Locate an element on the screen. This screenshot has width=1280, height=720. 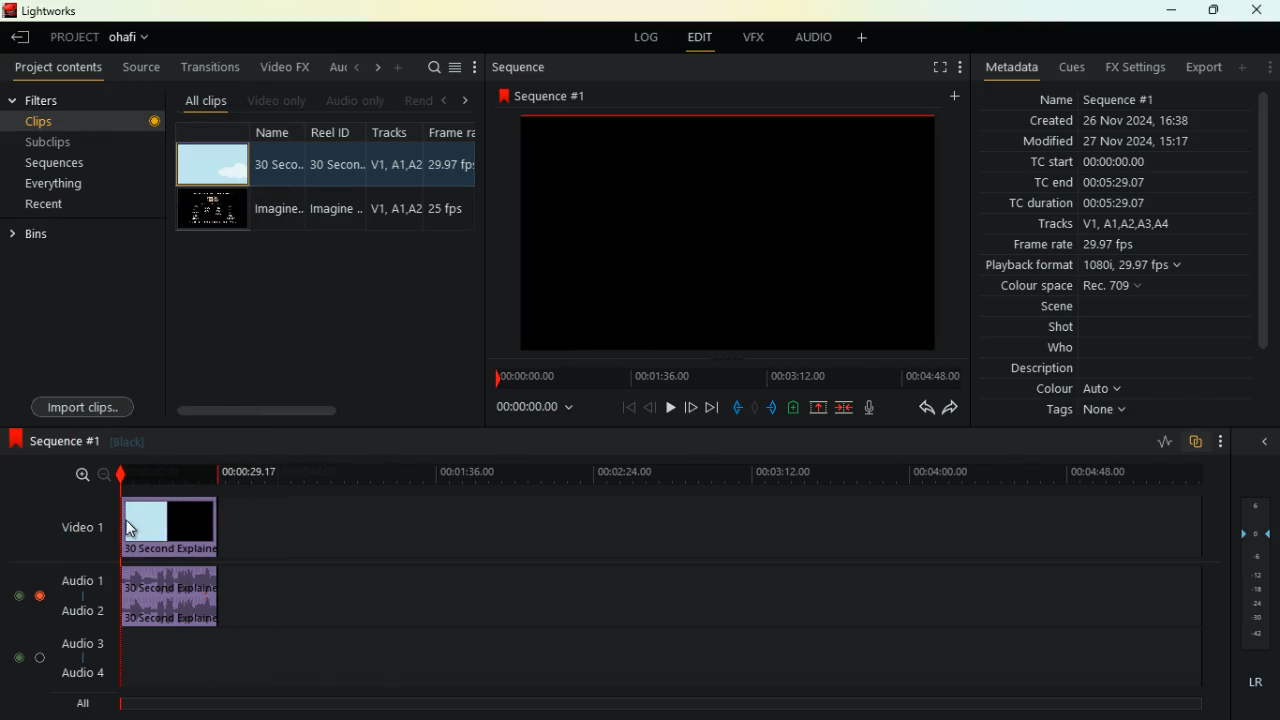
pull is located at coordinates (734, 408).